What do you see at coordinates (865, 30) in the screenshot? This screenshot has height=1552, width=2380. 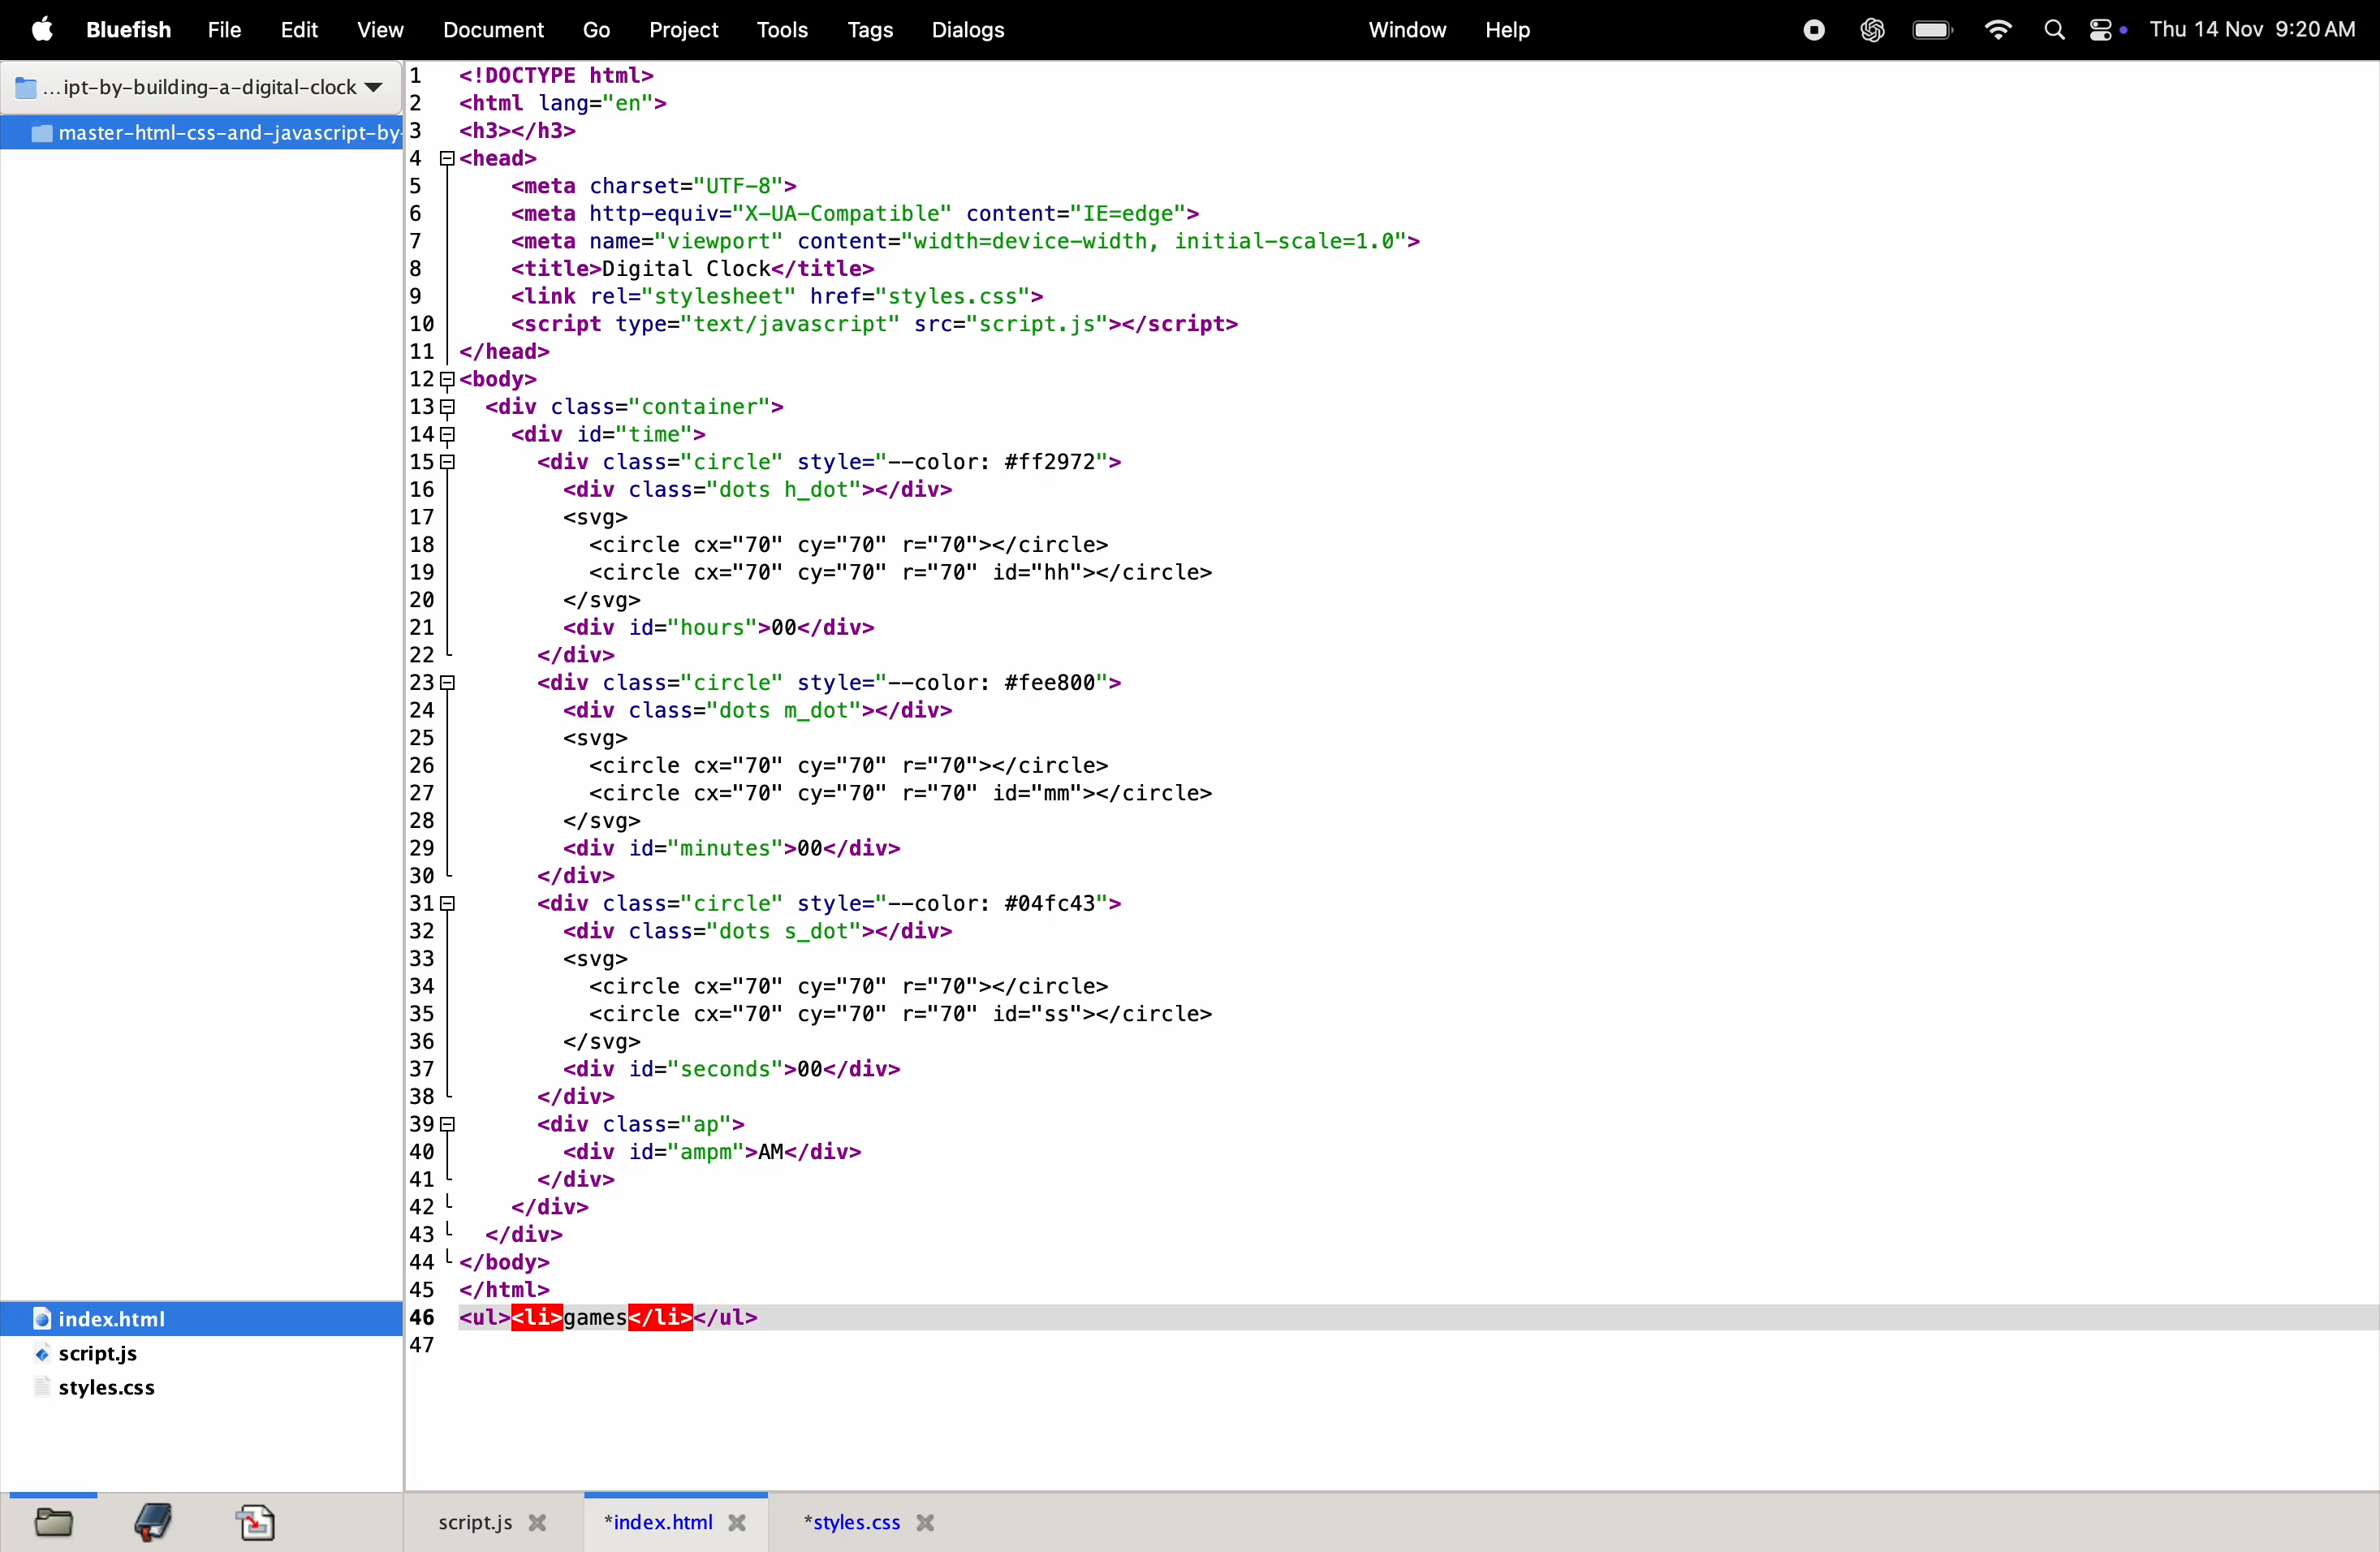 I see `Tags` at bounding box center [865, 30].